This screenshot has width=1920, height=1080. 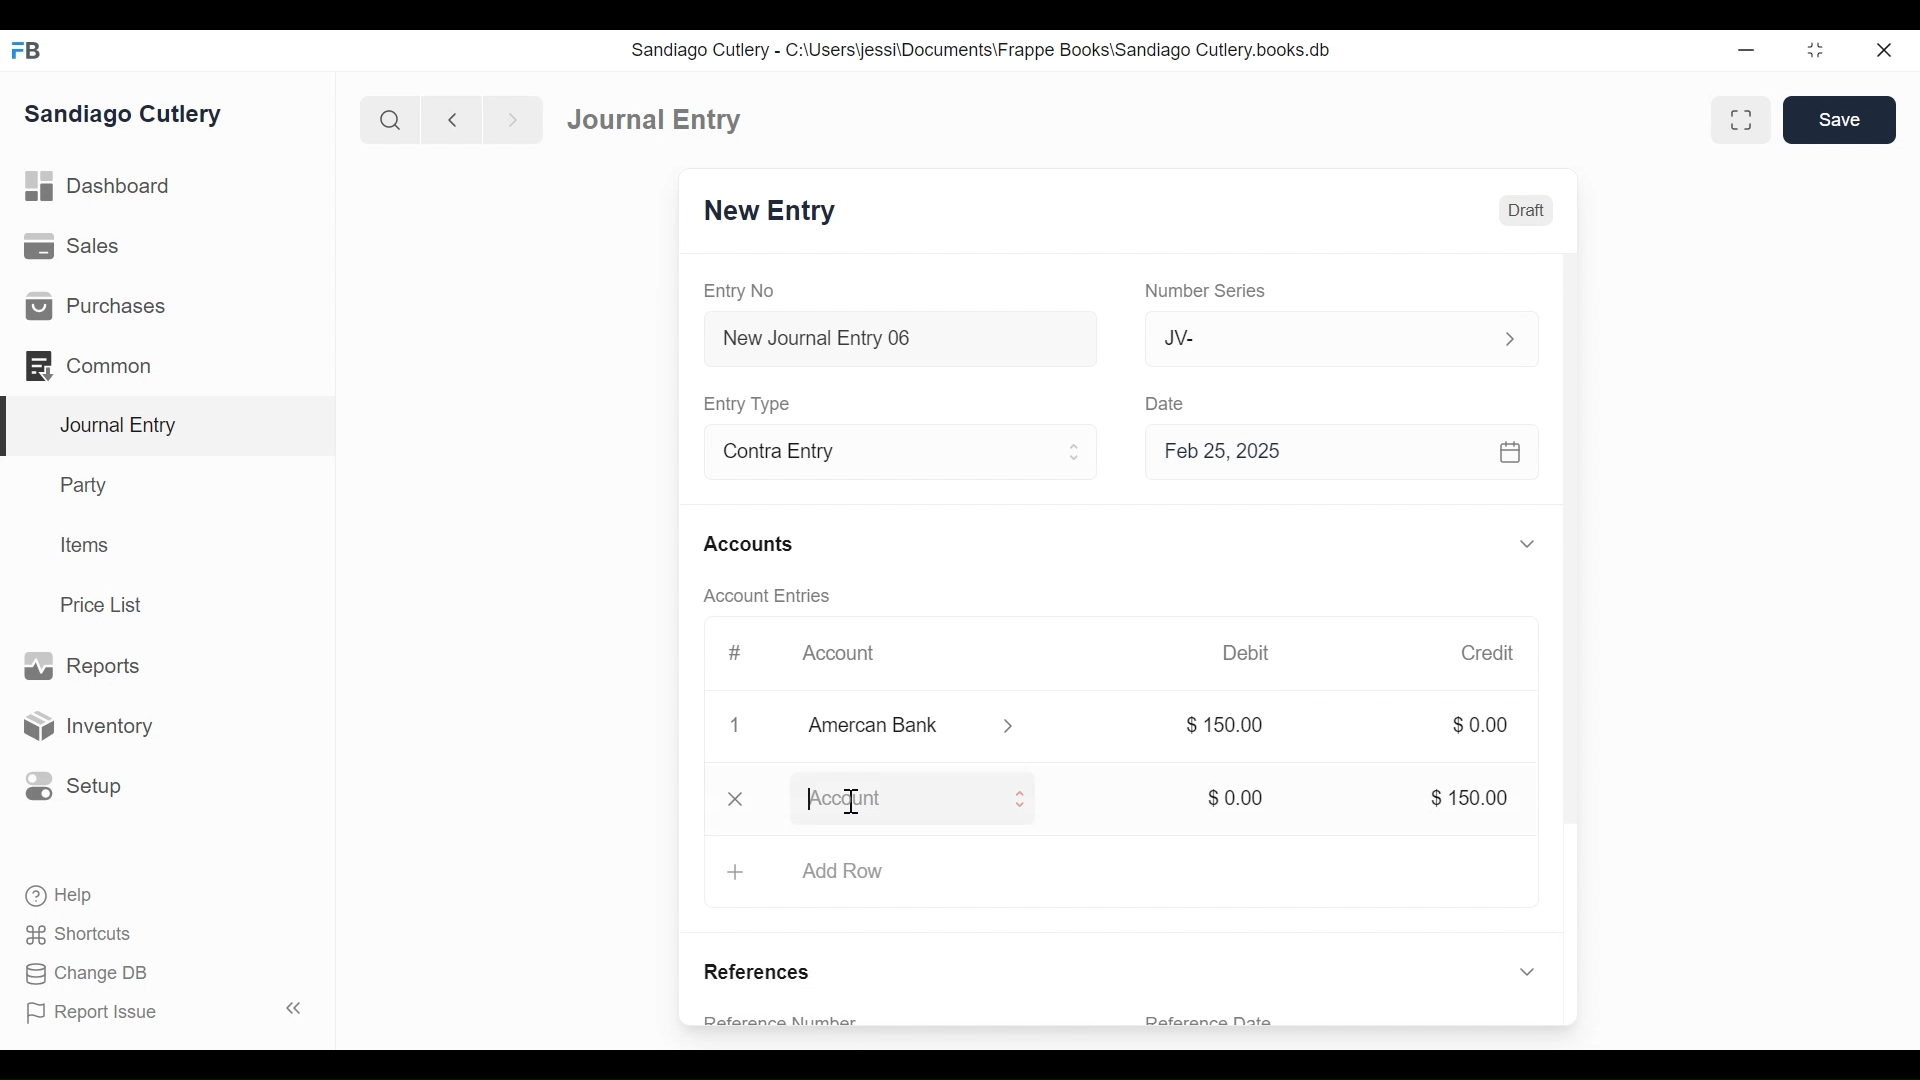 What do you see at coordinates (1526, 211) in the screenshot?
I see `Draft` at bounding box center [1526, 211].